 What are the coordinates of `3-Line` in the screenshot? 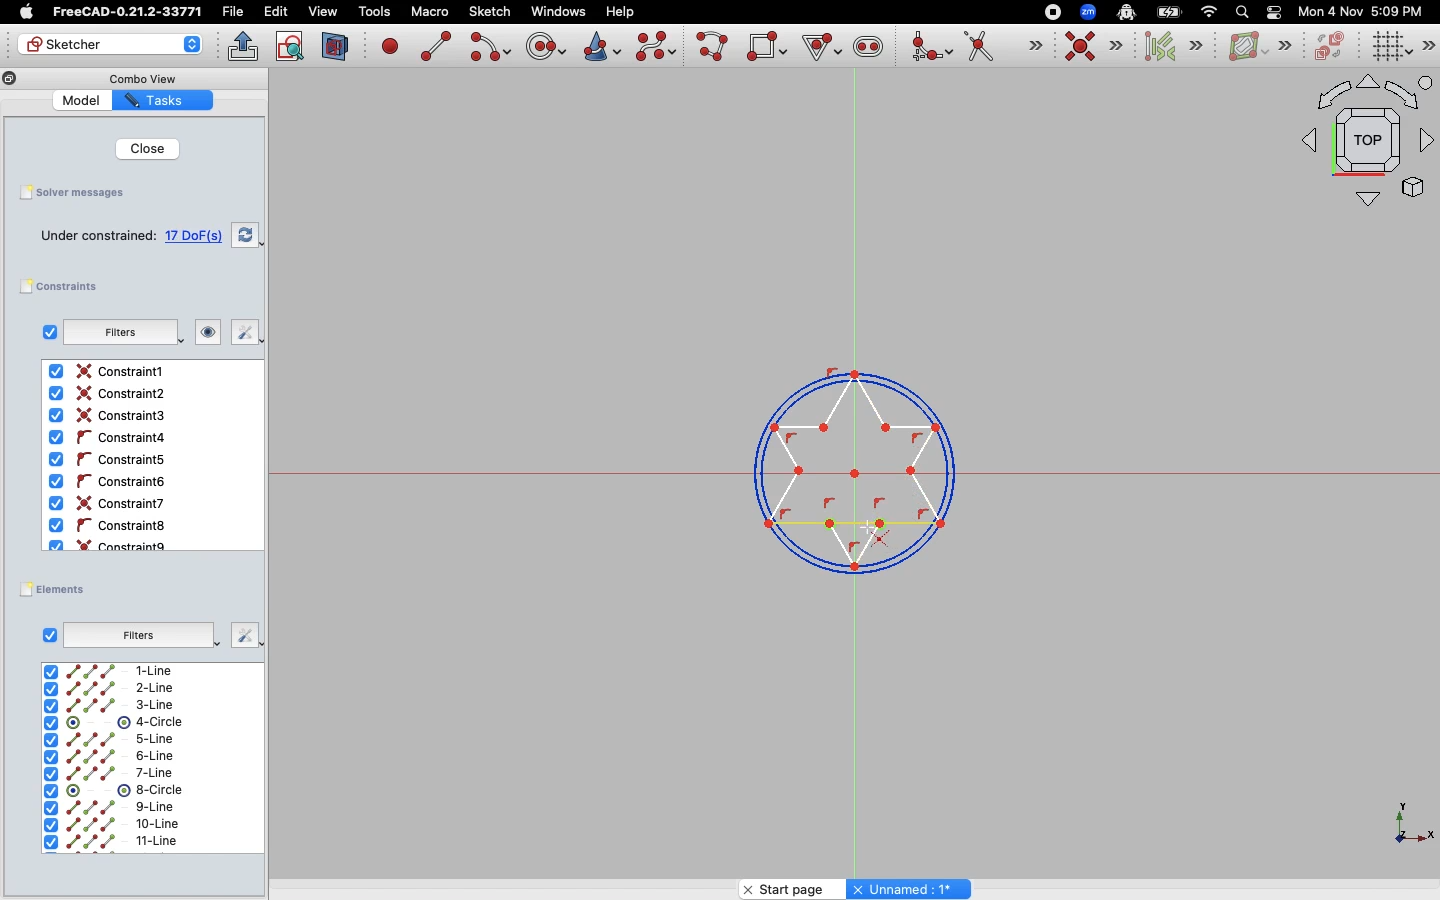 It's located at (122, 705).